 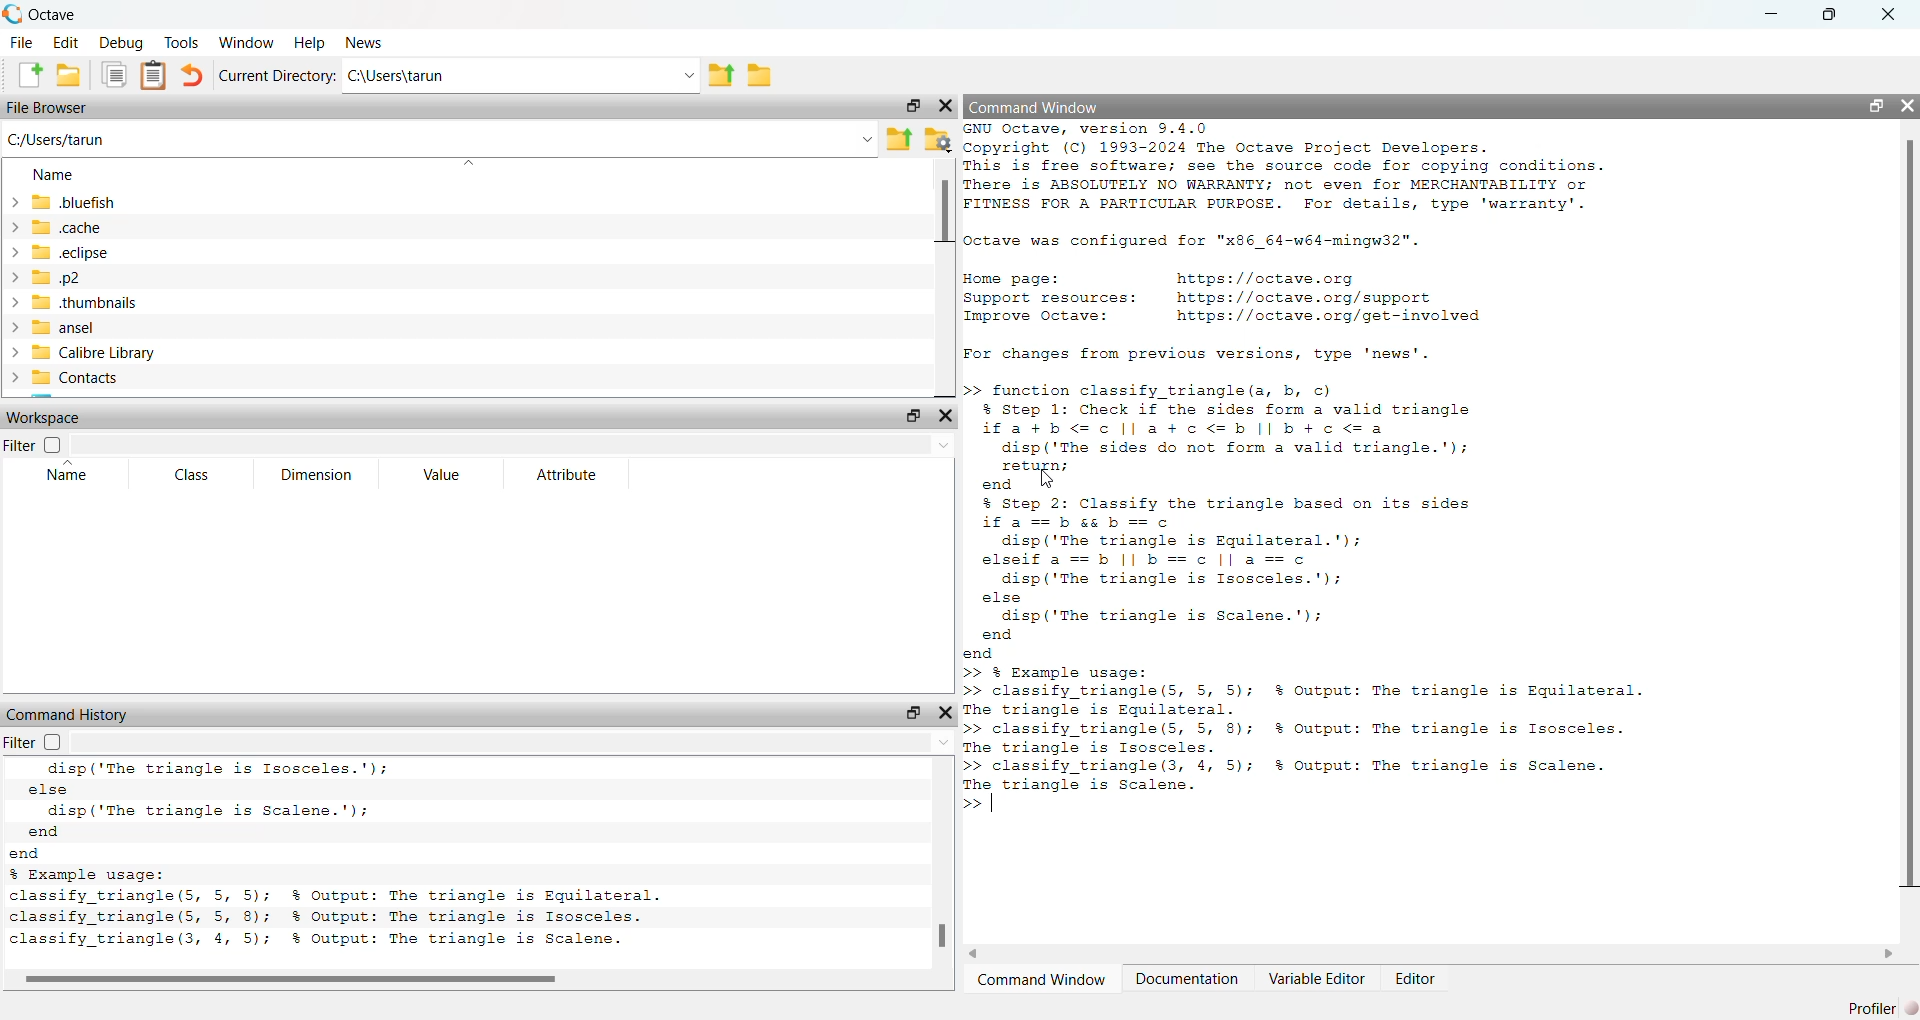 I want to click on logo, so click(x=12, y=13).